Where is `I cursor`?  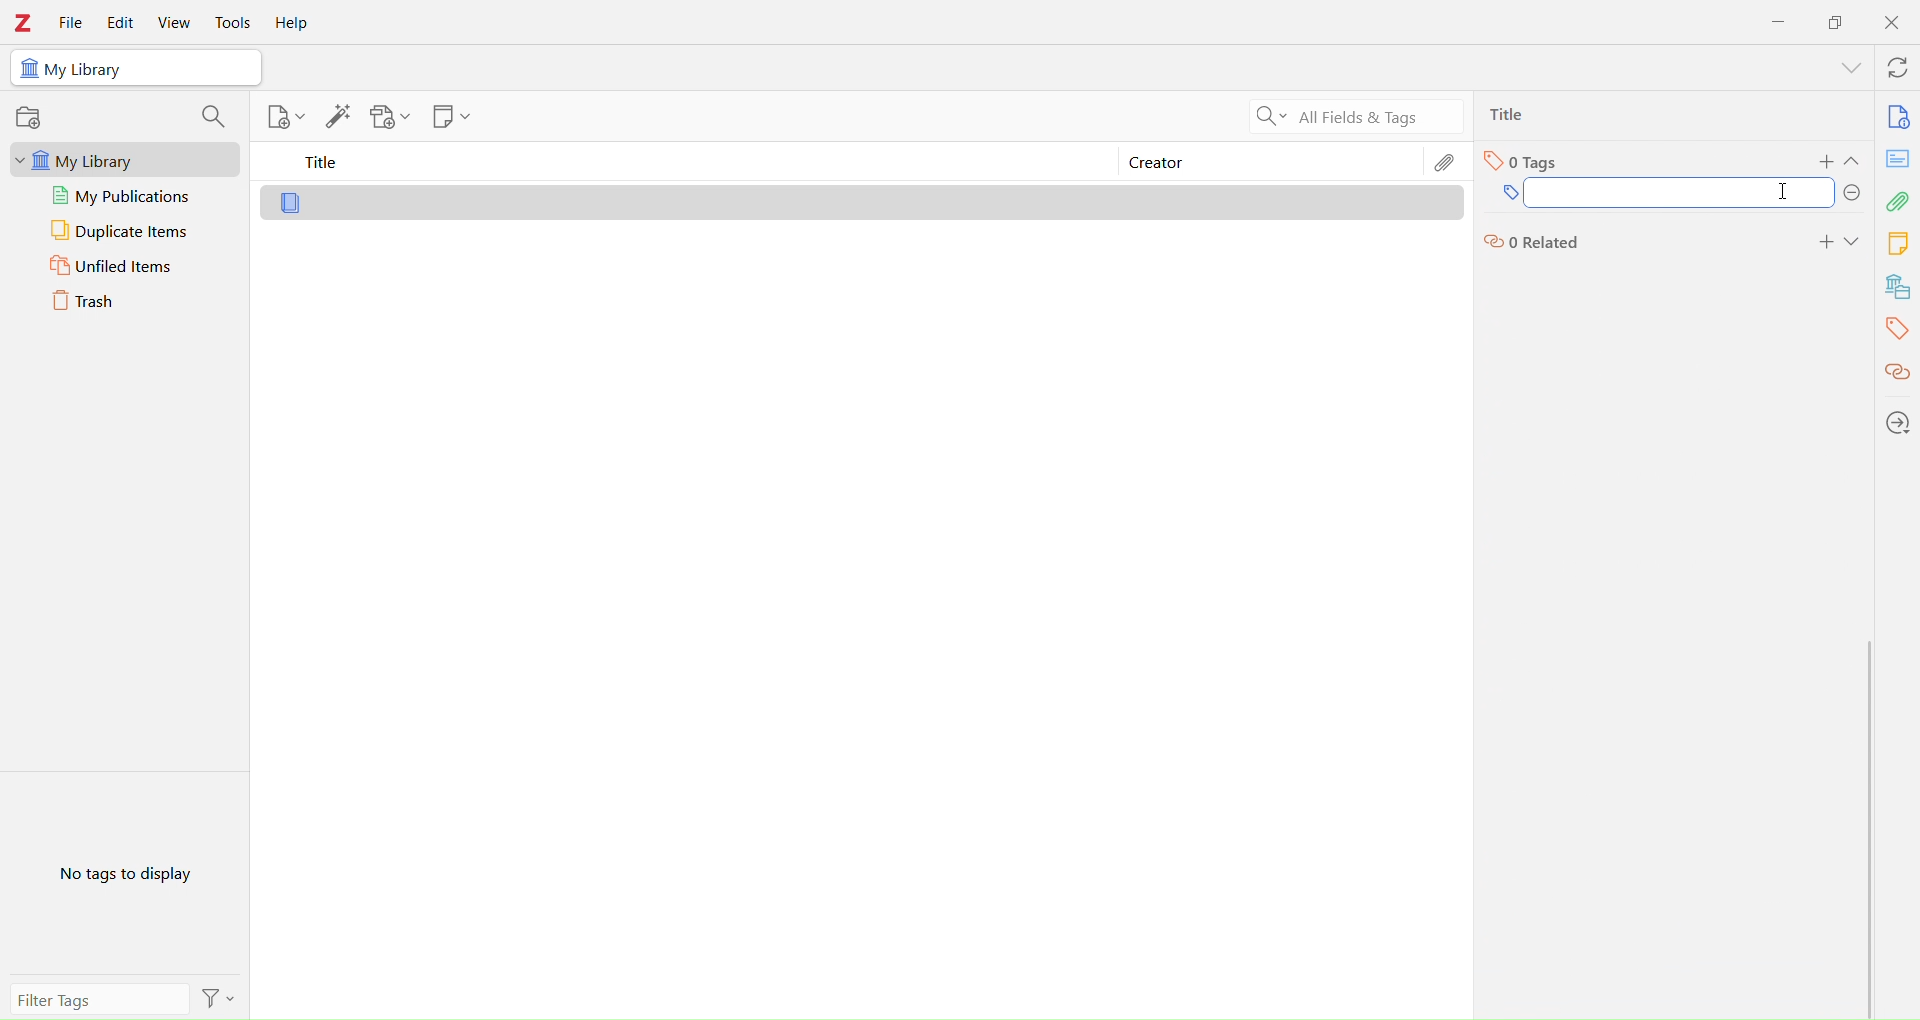 I cursor is located at coordinates (1795, 194).